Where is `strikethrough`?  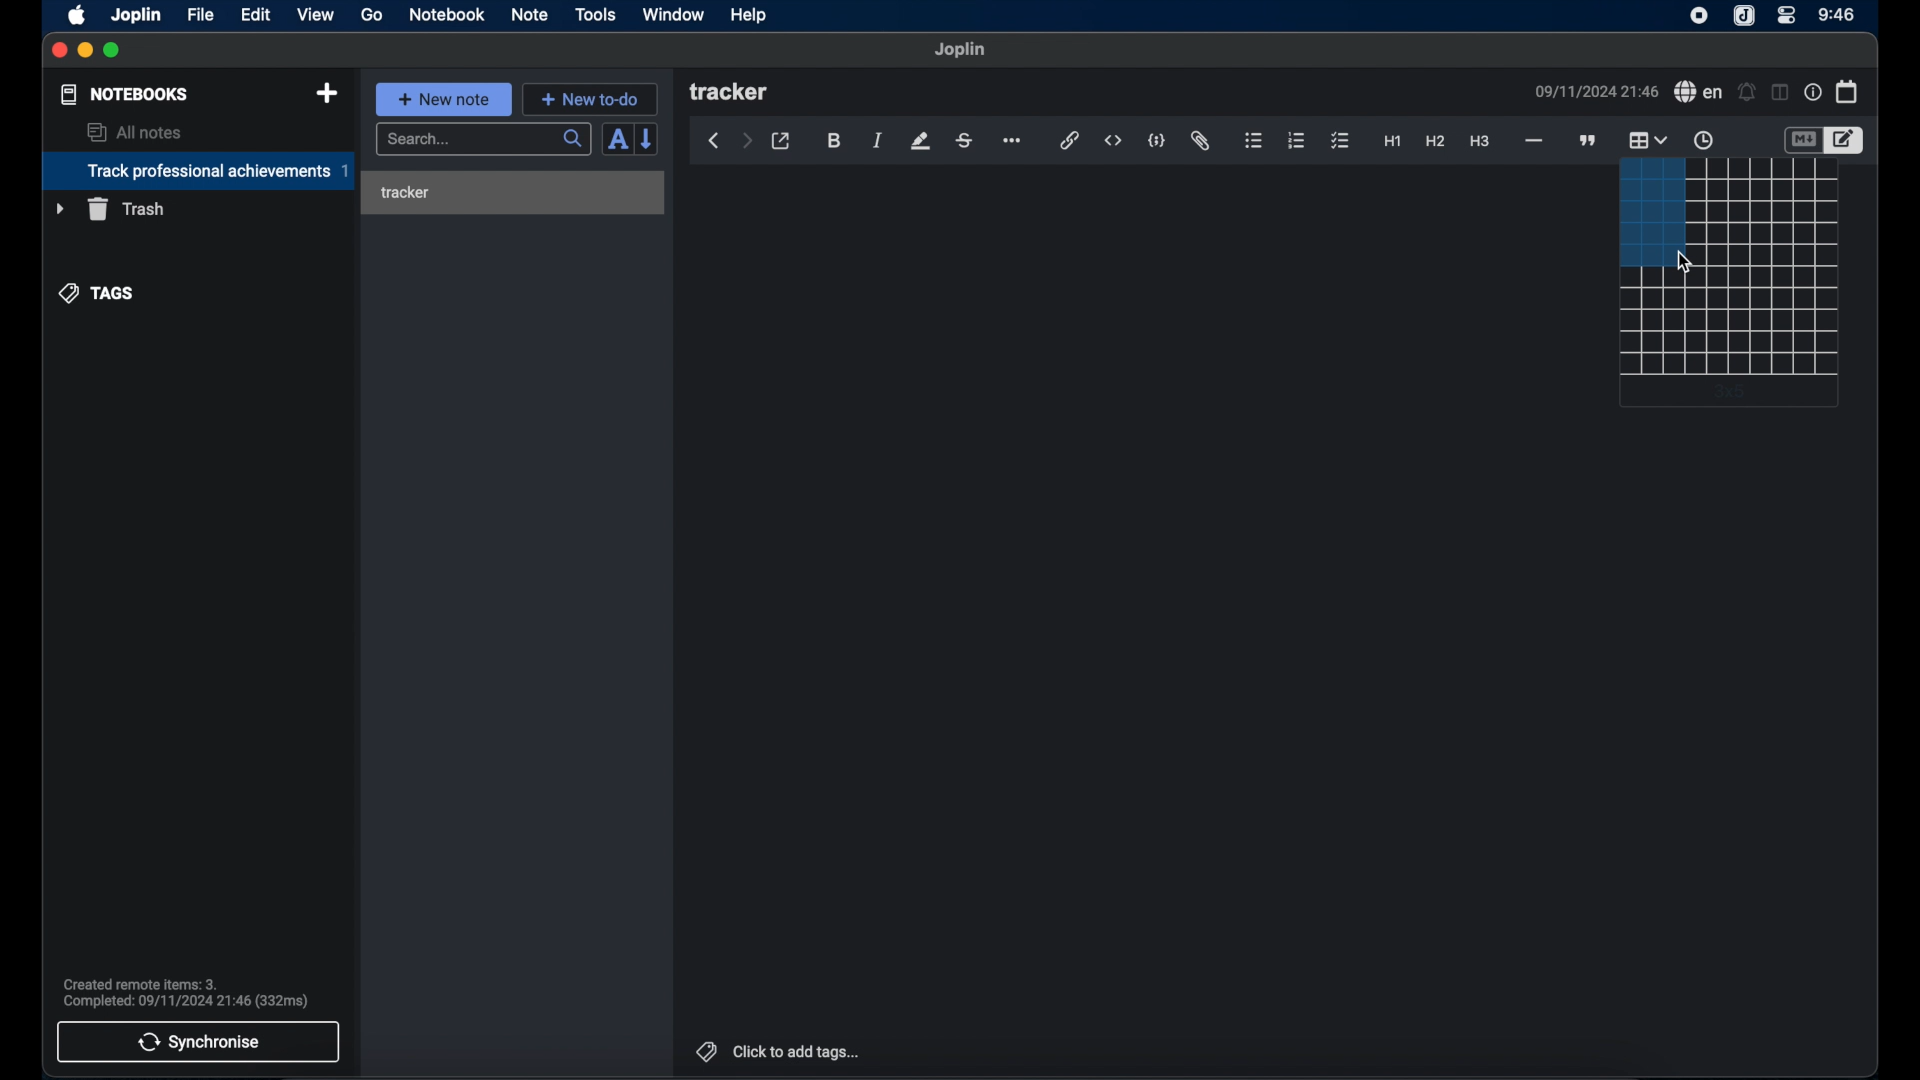 strikethrough is located at coordinates (965, 140).